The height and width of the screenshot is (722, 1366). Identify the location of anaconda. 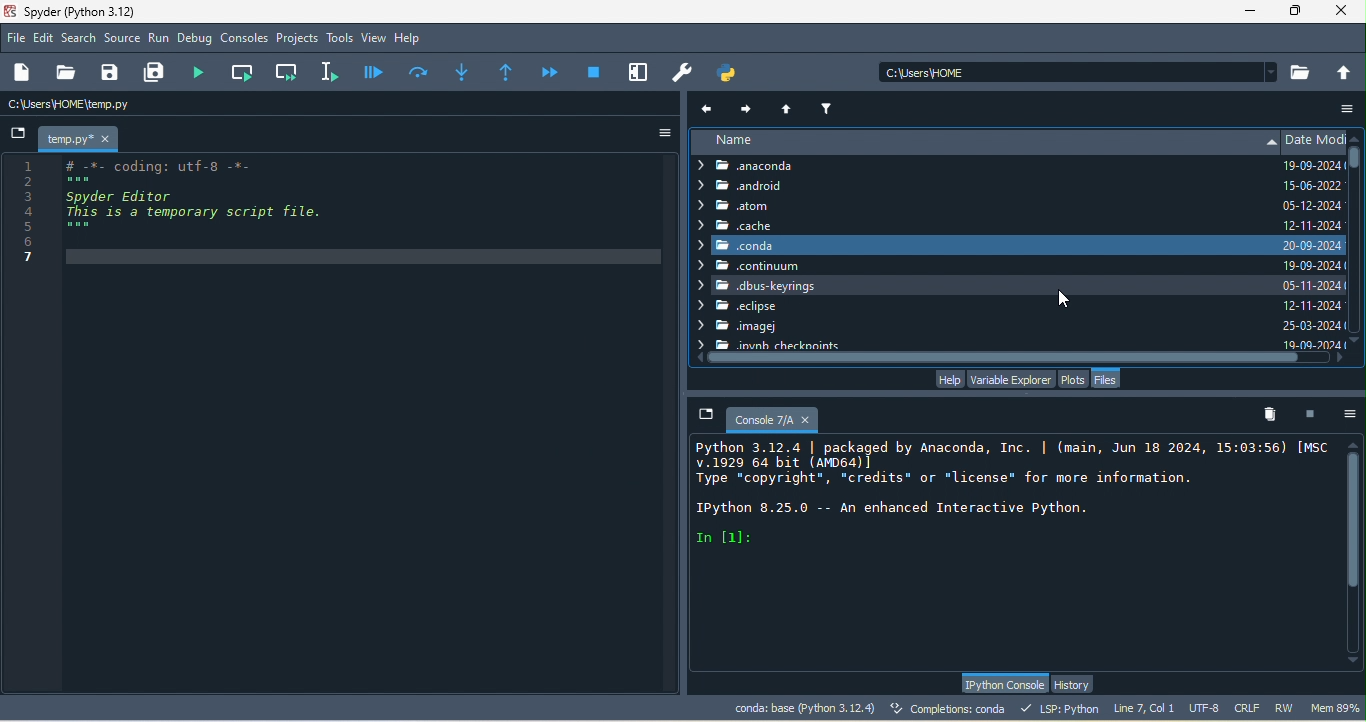
(761, 166).